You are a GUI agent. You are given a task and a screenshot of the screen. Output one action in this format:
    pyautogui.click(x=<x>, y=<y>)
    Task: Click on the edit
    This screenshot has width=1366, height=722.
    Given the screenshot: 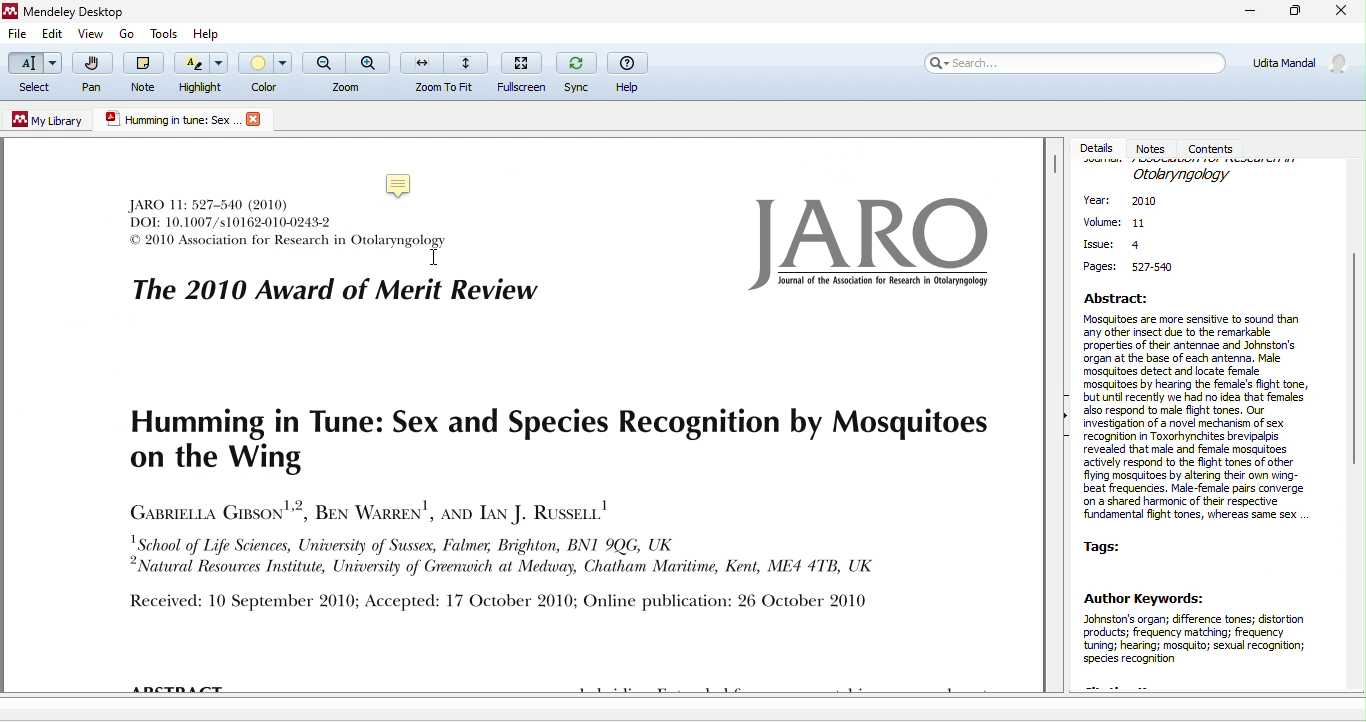 What is the action you would take?
    pyautogui.click(x=53, y=36)
    